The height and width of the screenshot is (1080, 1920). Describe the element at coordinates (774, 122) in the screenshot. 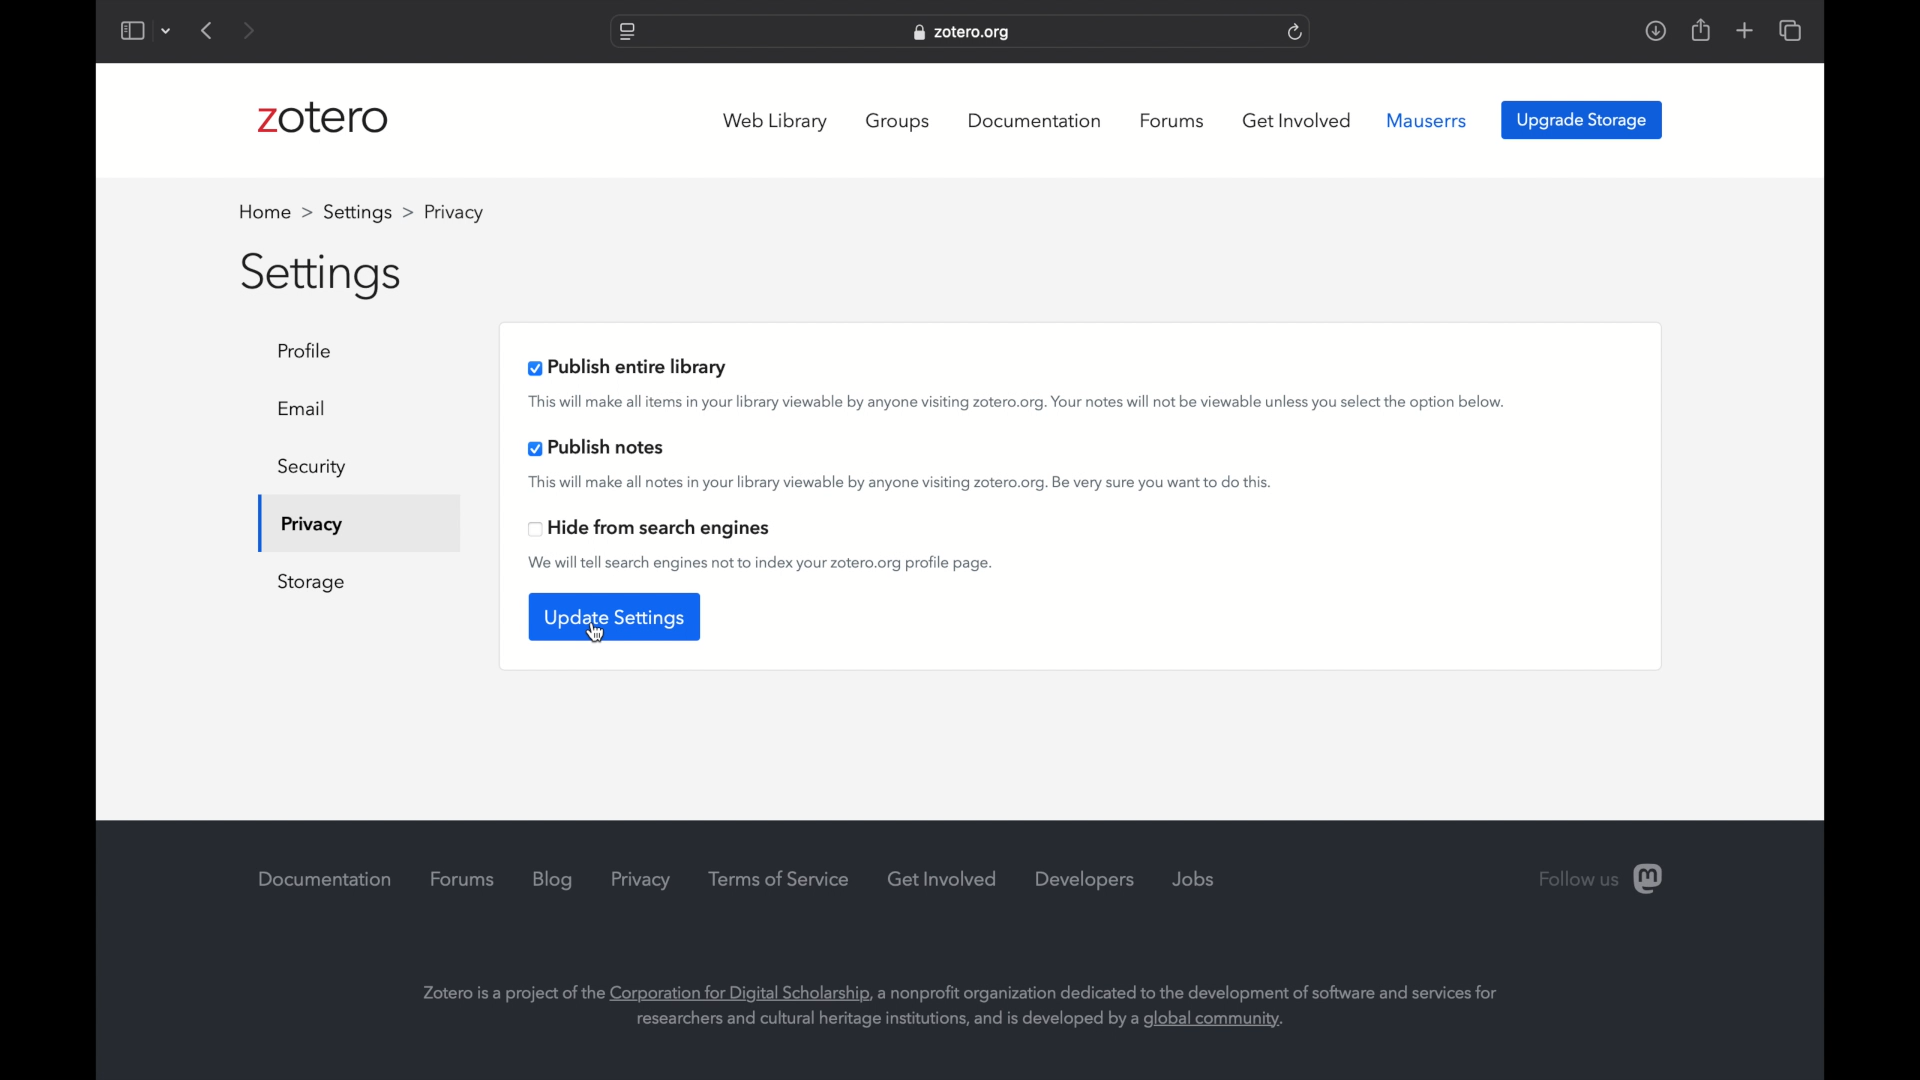

I see `web library` at that location.